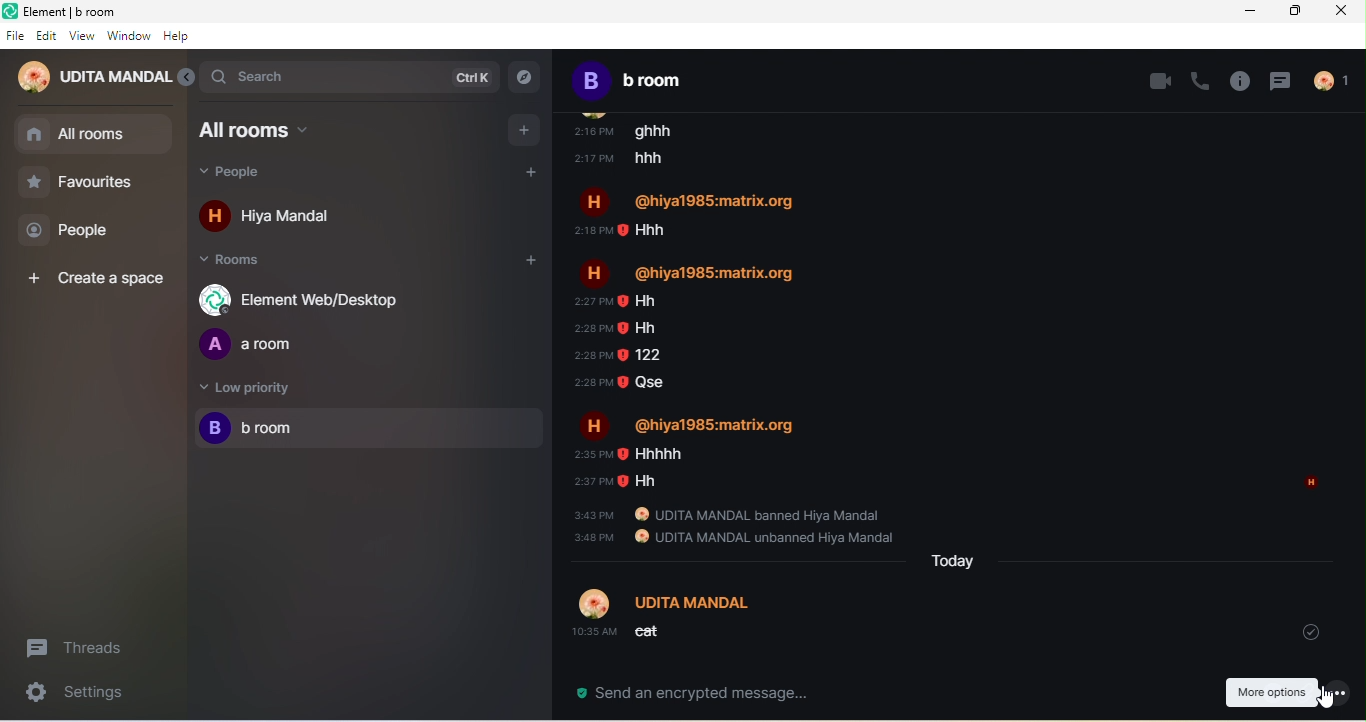  What do you see at coordinates (1337, 693) in the screenshot?
I see `more options` at bounding box center [1337, 693].